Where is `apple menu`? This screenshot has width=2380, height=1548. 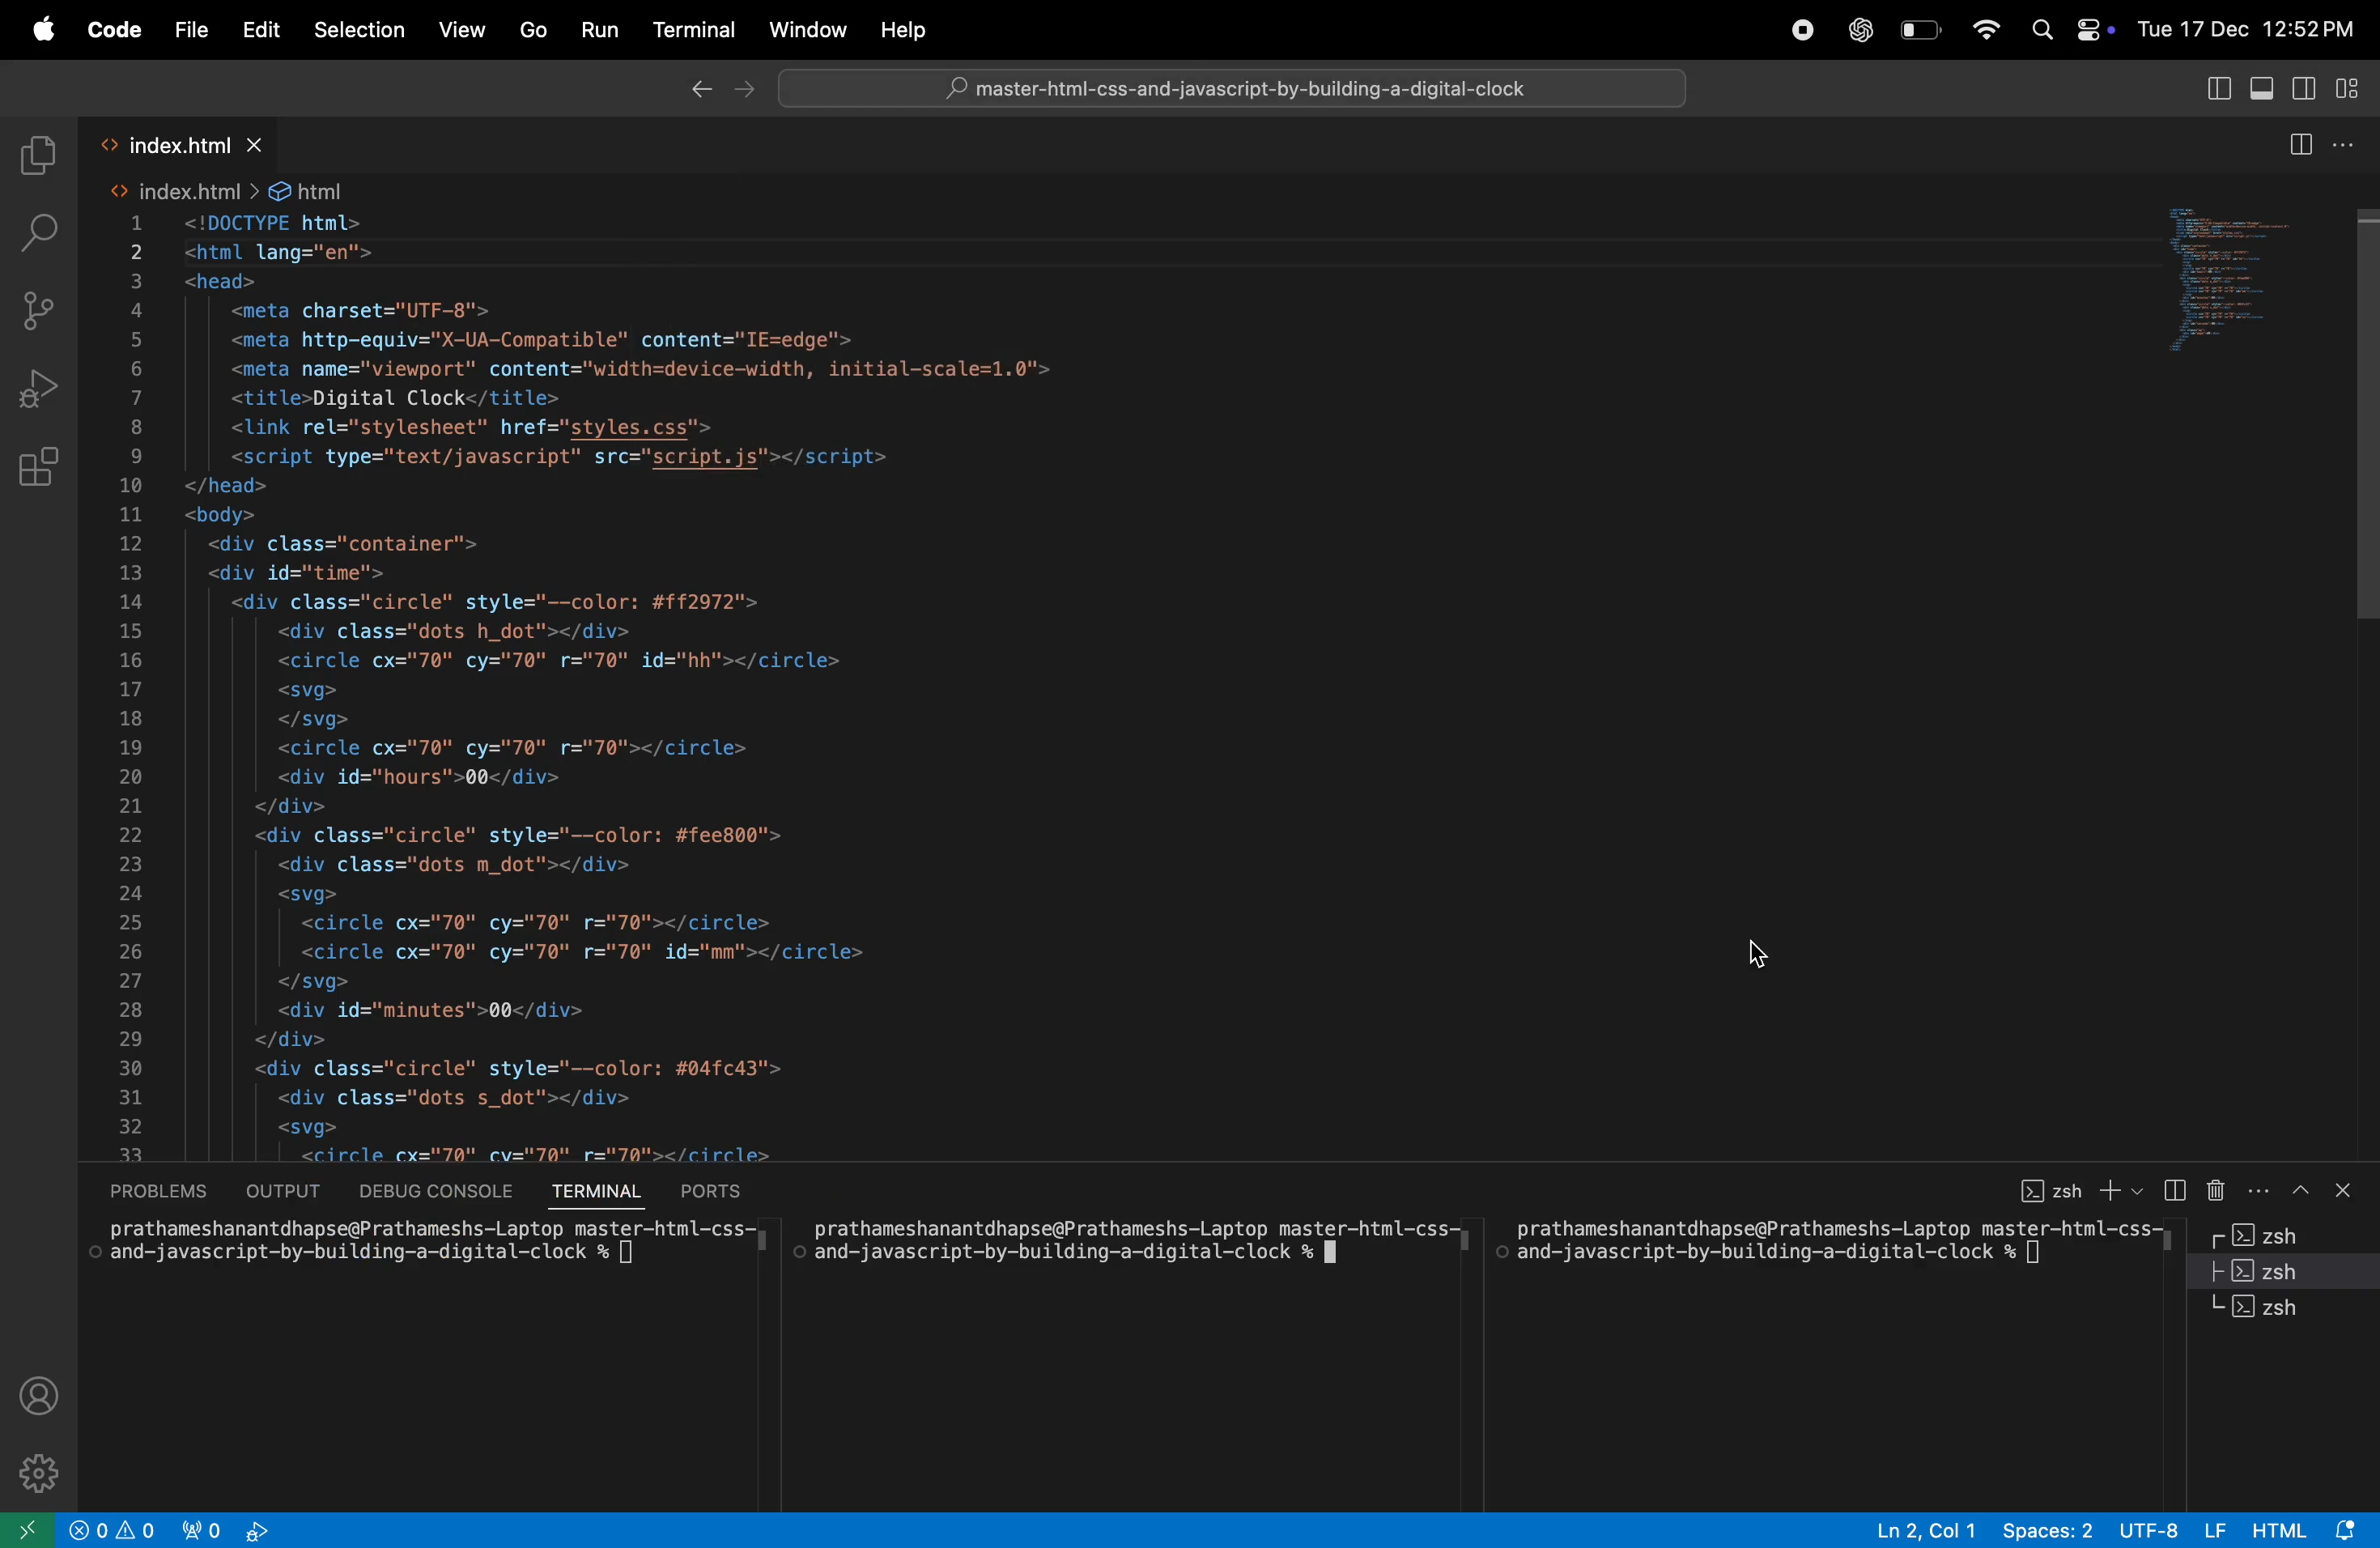 apple menu is located at coordinates (41, 31).